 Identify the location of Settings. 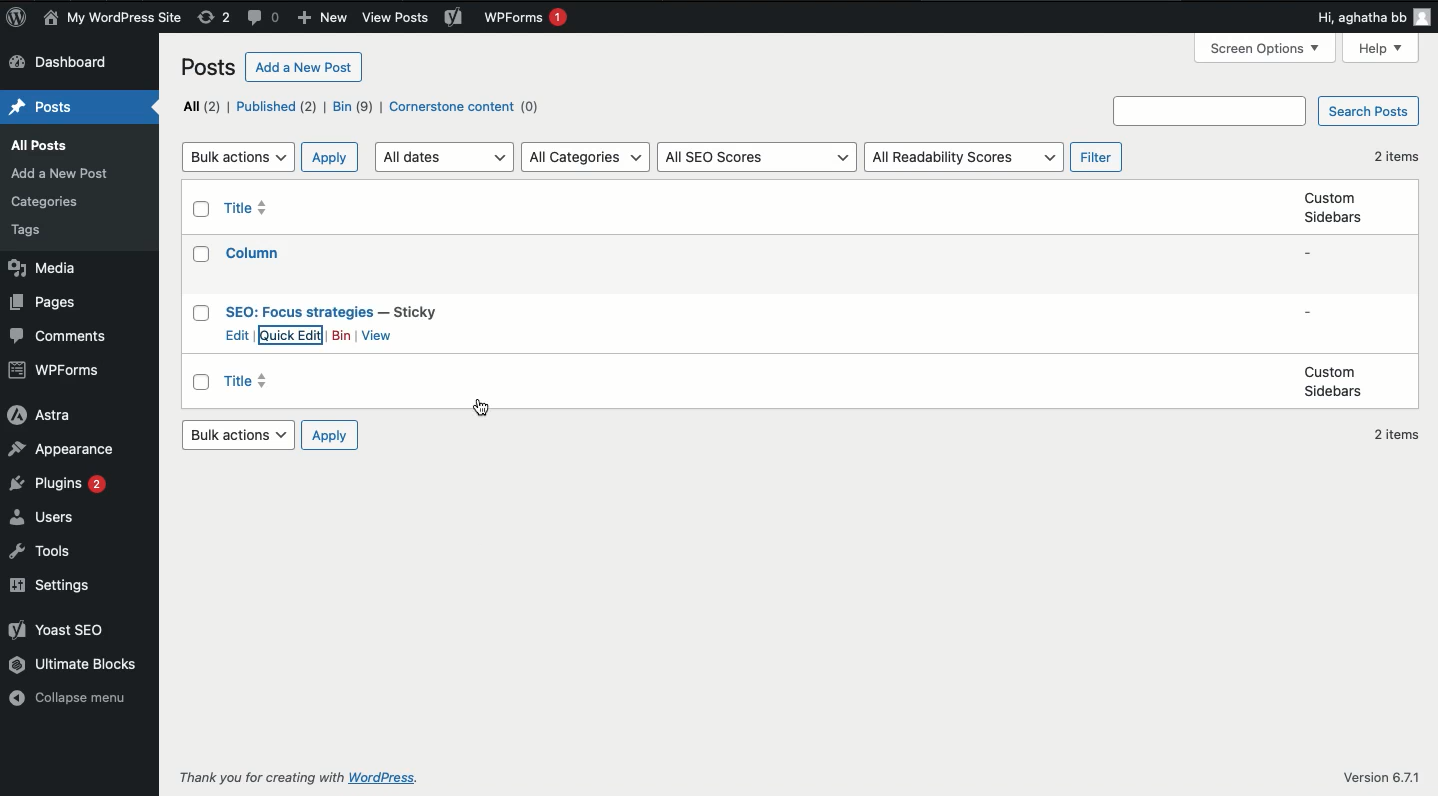
(55, 586).